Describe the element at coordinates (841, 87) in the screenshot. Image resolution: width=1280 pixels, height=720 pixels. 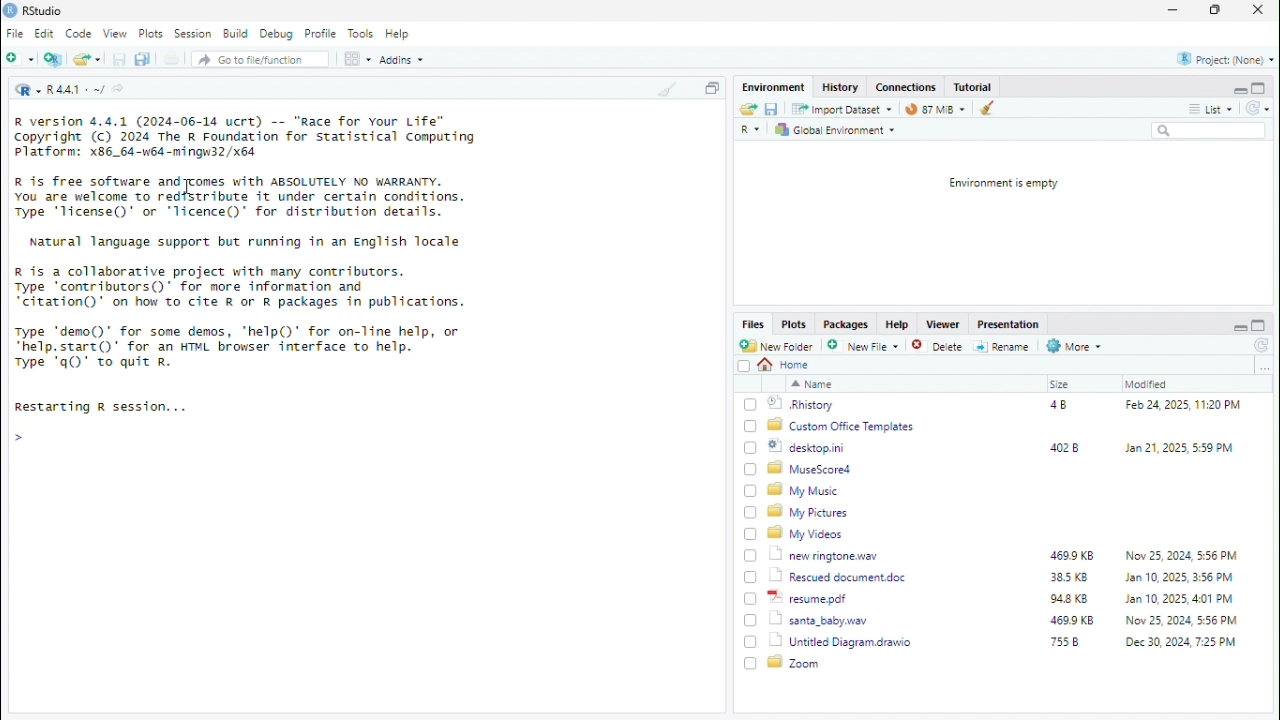
I see `History` at that location.